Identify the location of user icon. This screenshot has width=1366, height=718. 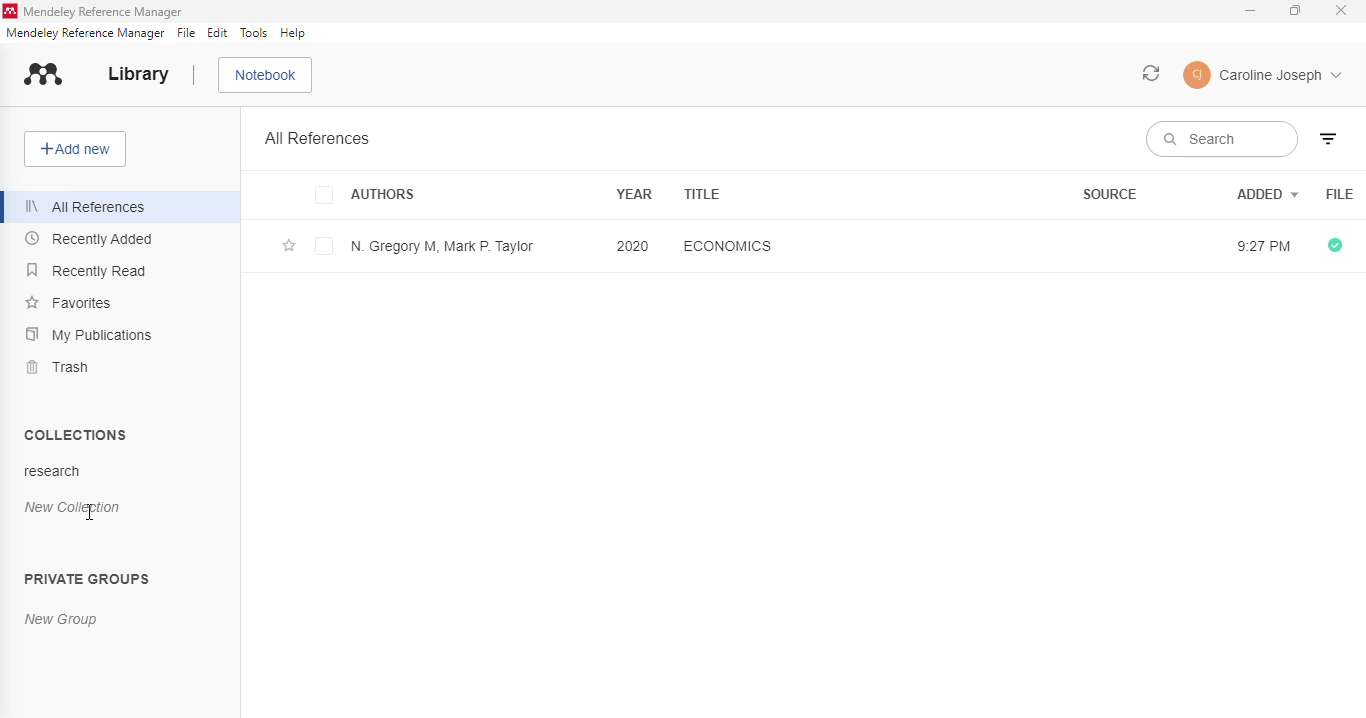
(1198, 75).